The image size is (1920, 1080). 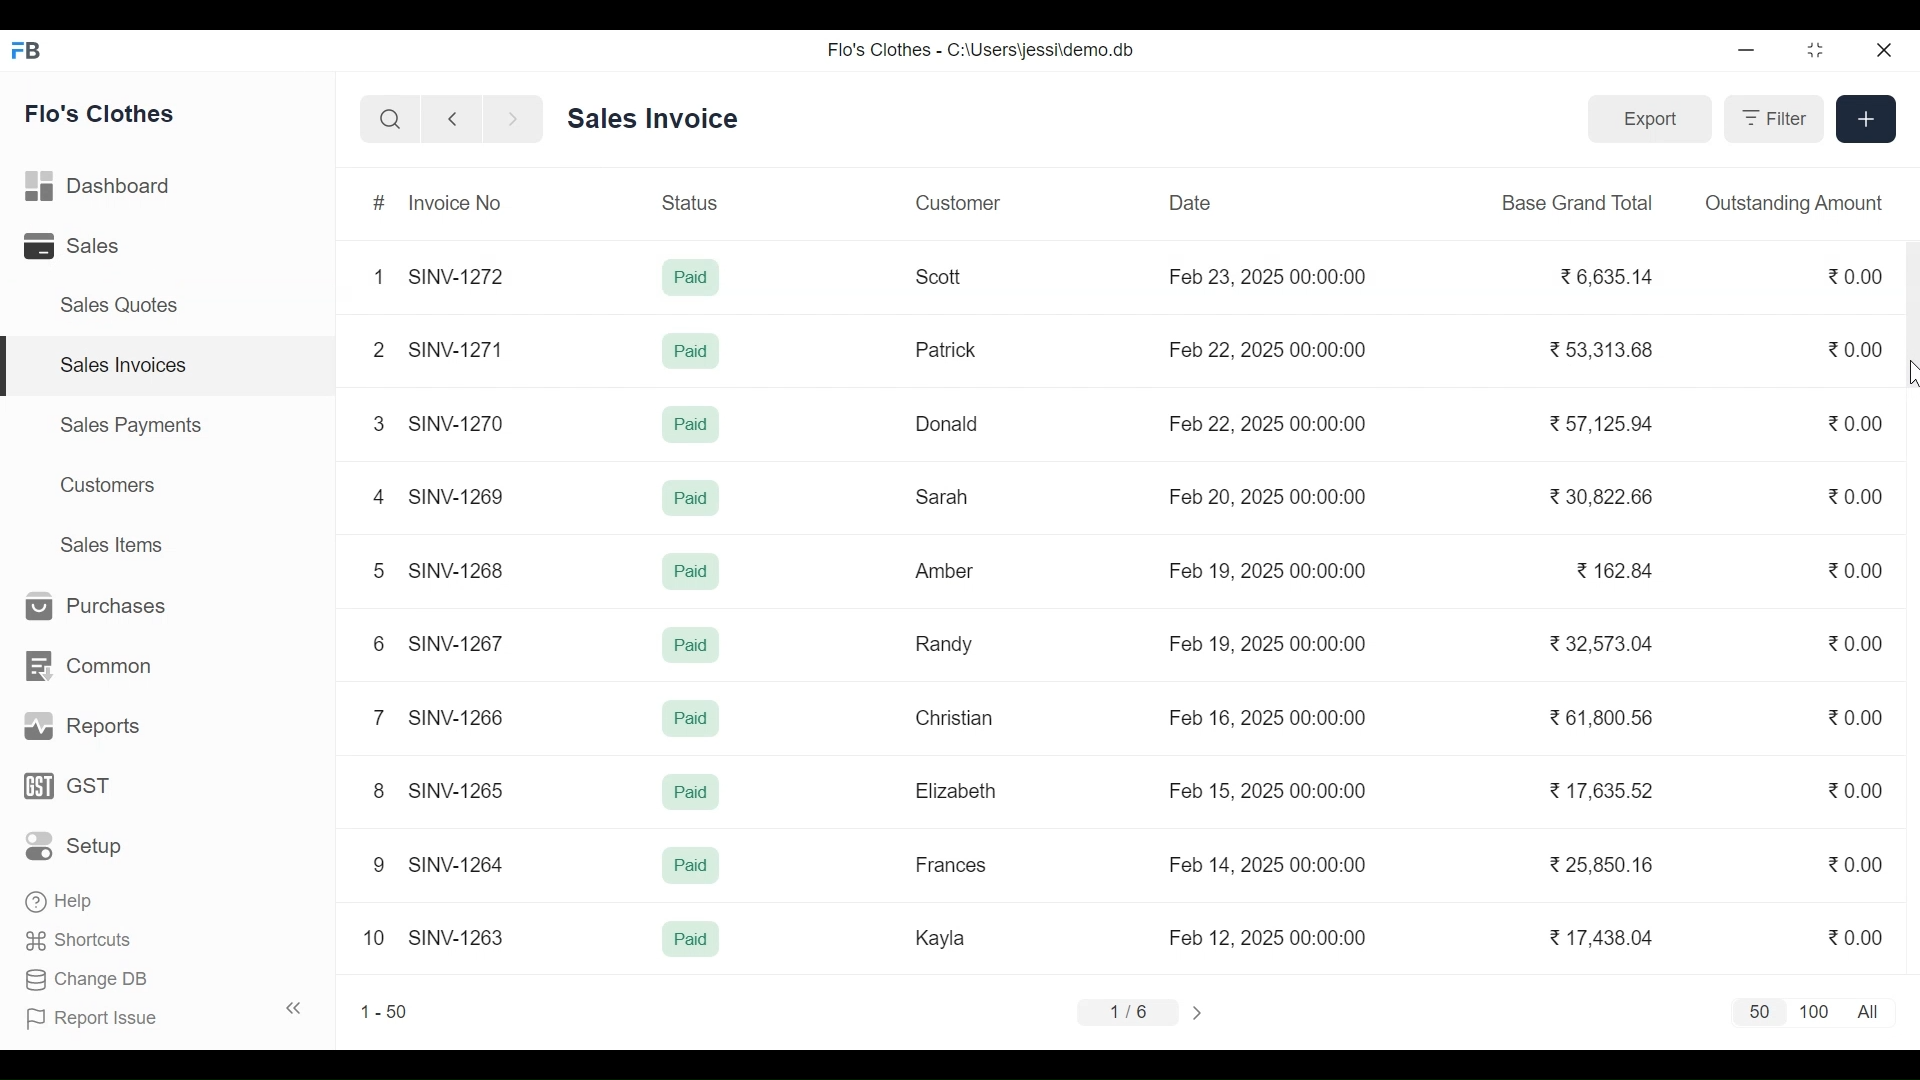 What do you see at coordinates (1755, 1013) in the screenshot?
I see `50` at bounding box center [1755, 1013].